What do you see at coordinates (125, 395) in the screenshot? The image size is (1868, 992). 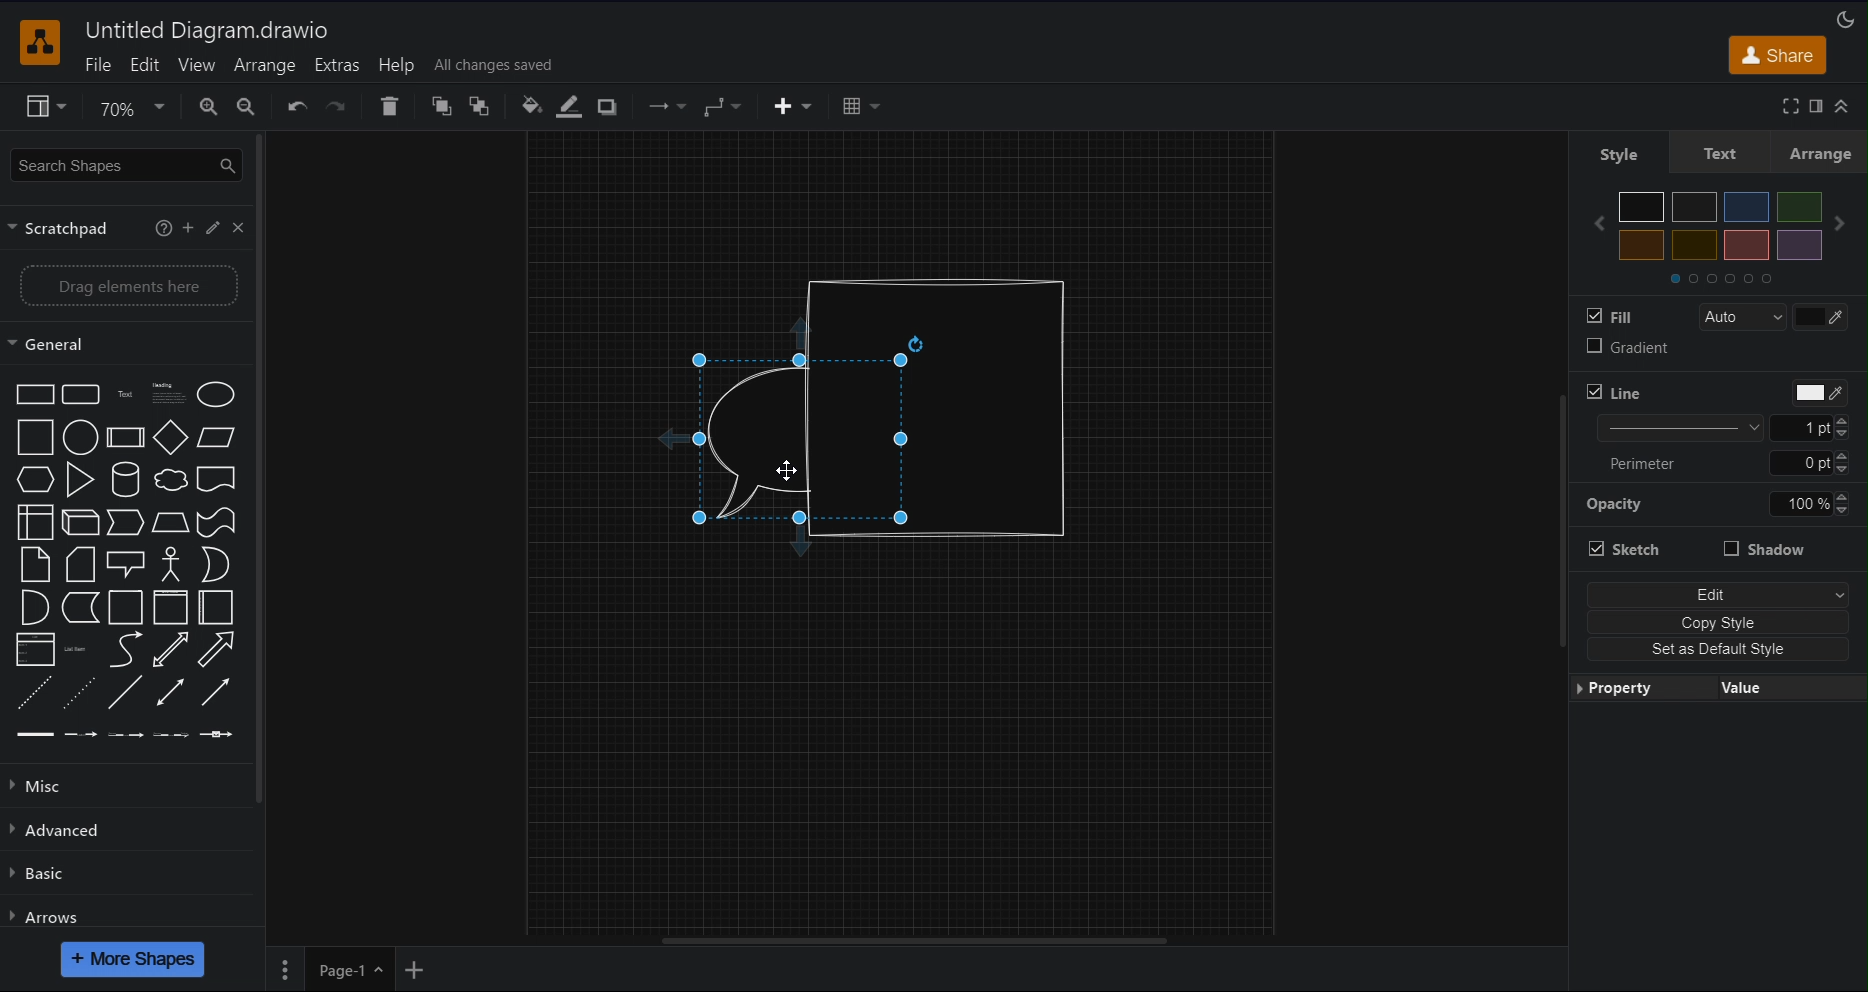 I see `Text` at bounding box center [125, 395].